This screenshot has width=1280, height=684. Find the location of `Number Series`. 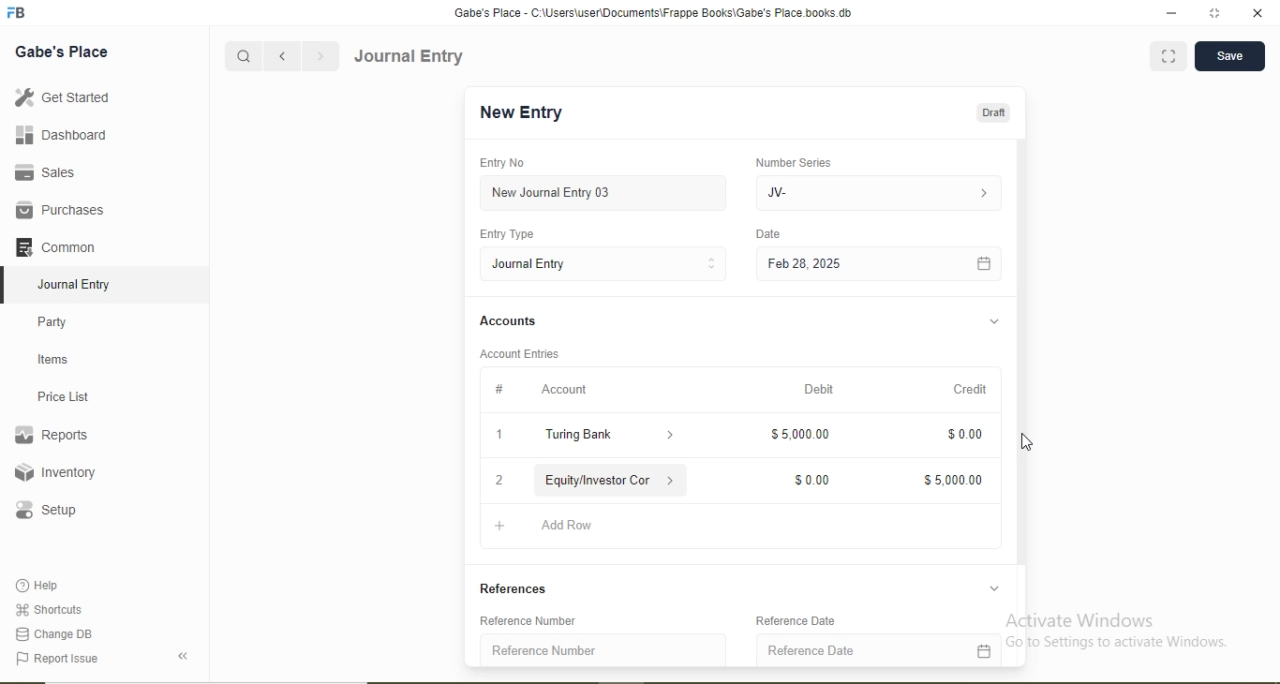

Number Series is located at coordinates (793, 163).